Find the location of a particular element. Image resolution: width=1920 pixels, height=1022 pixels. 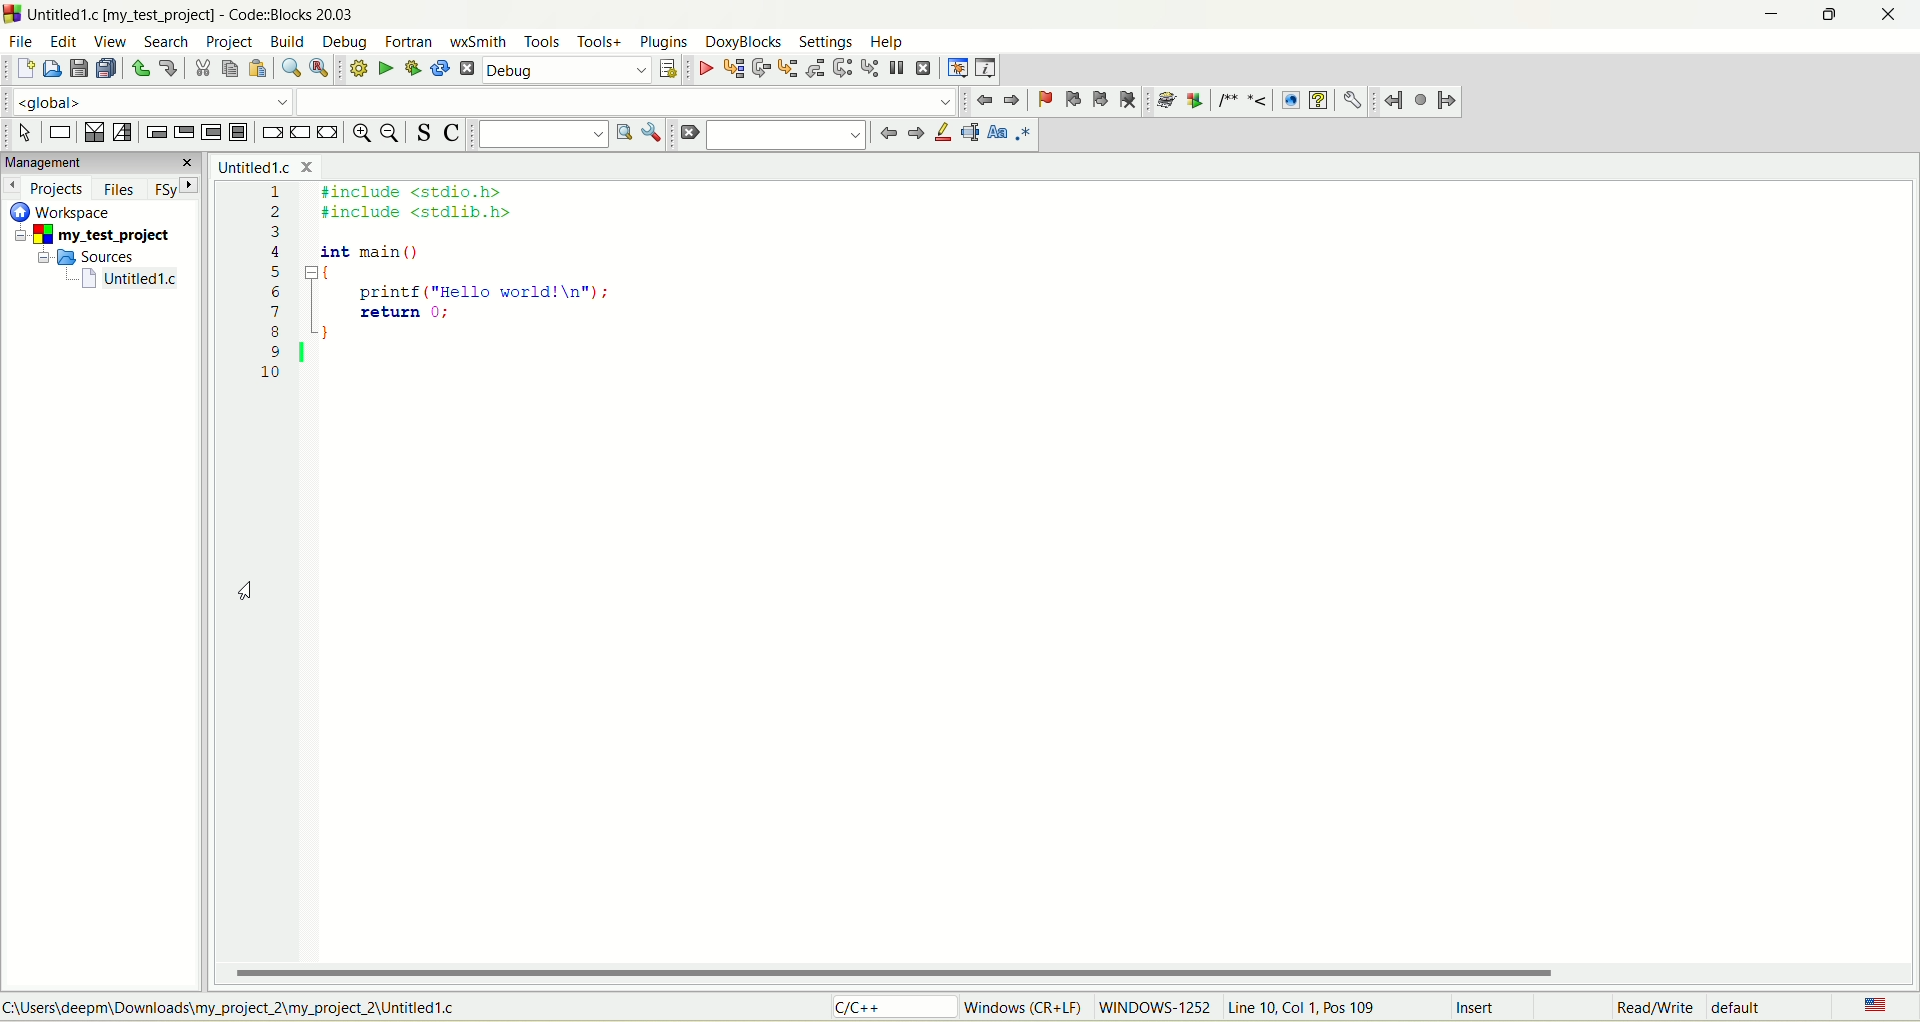

counting loop is located at coordinates (214, 133).